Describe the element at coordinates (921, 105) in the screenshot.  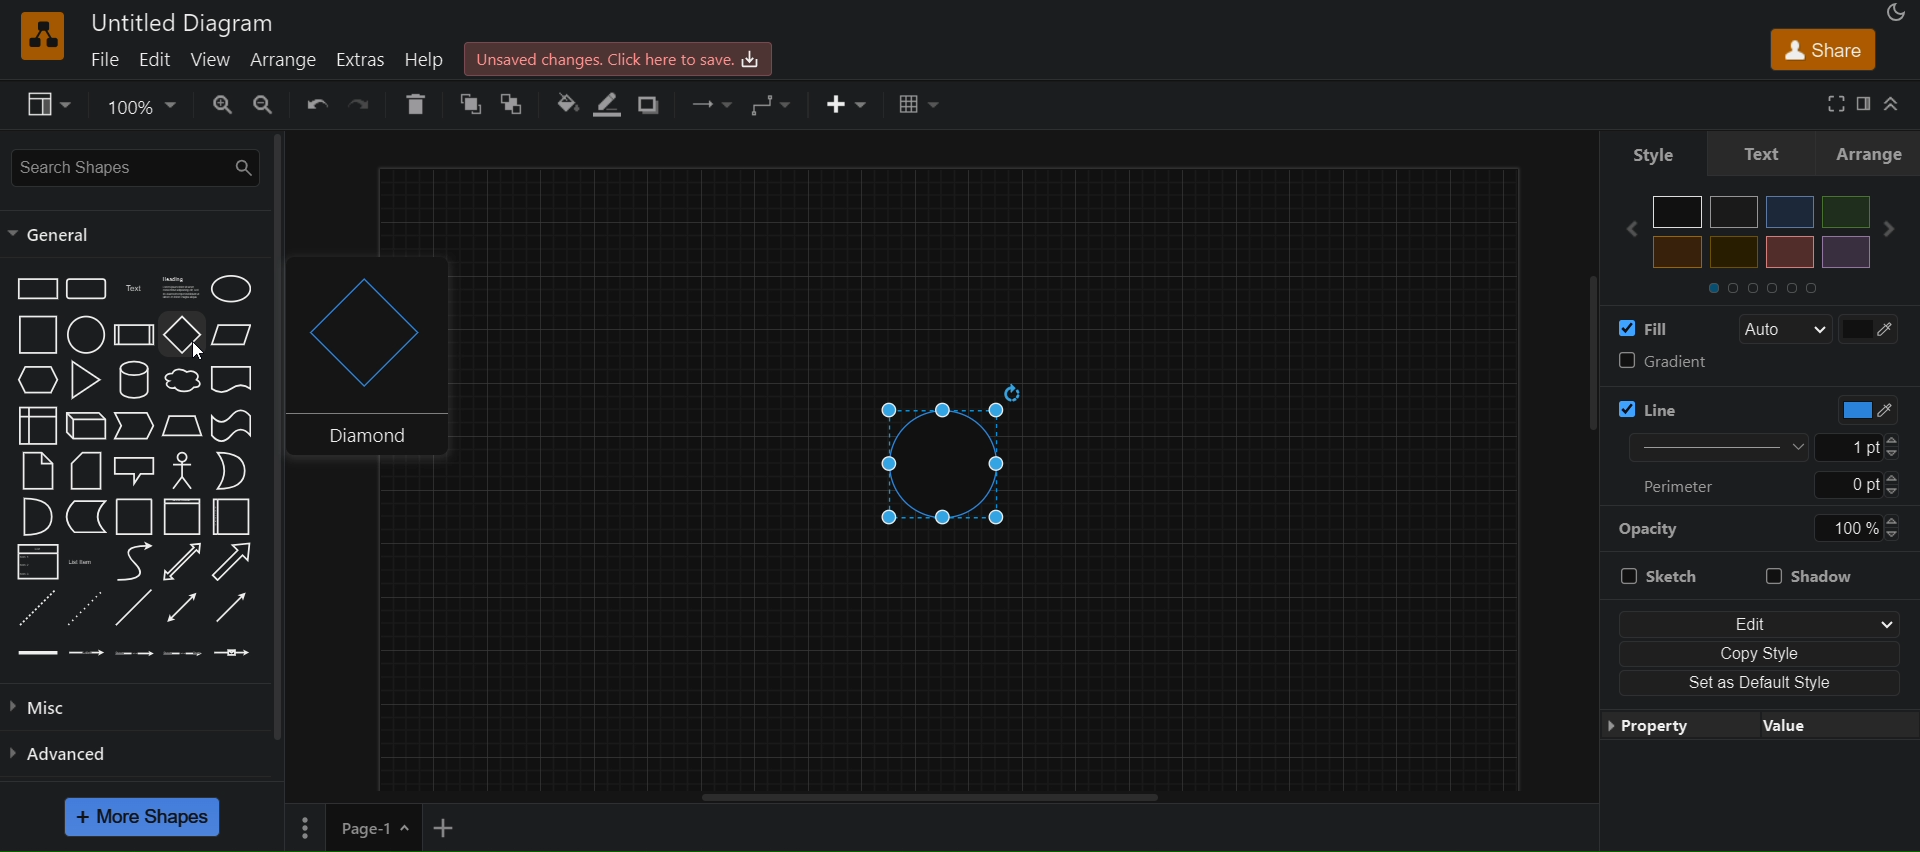
I see `table` at that location.